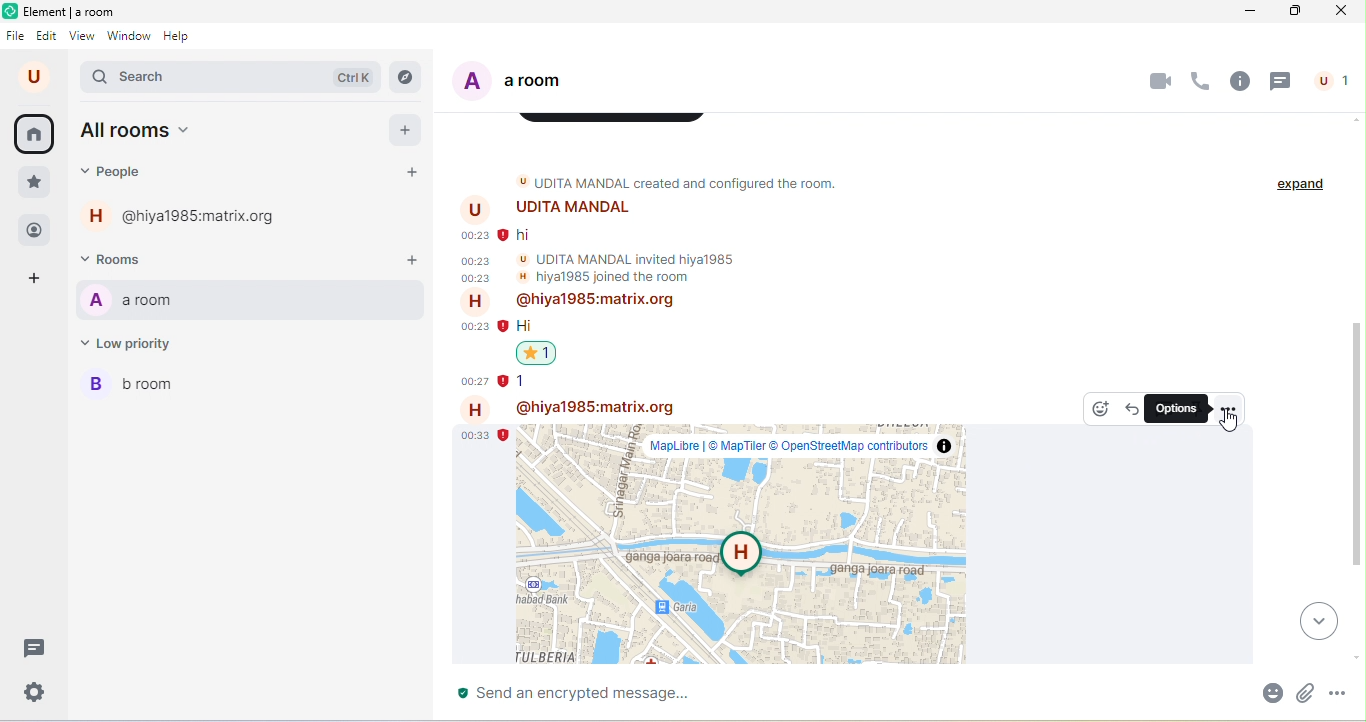 This screenshot has width=1366, height=722. I want to click on options, so click(1176, 408).